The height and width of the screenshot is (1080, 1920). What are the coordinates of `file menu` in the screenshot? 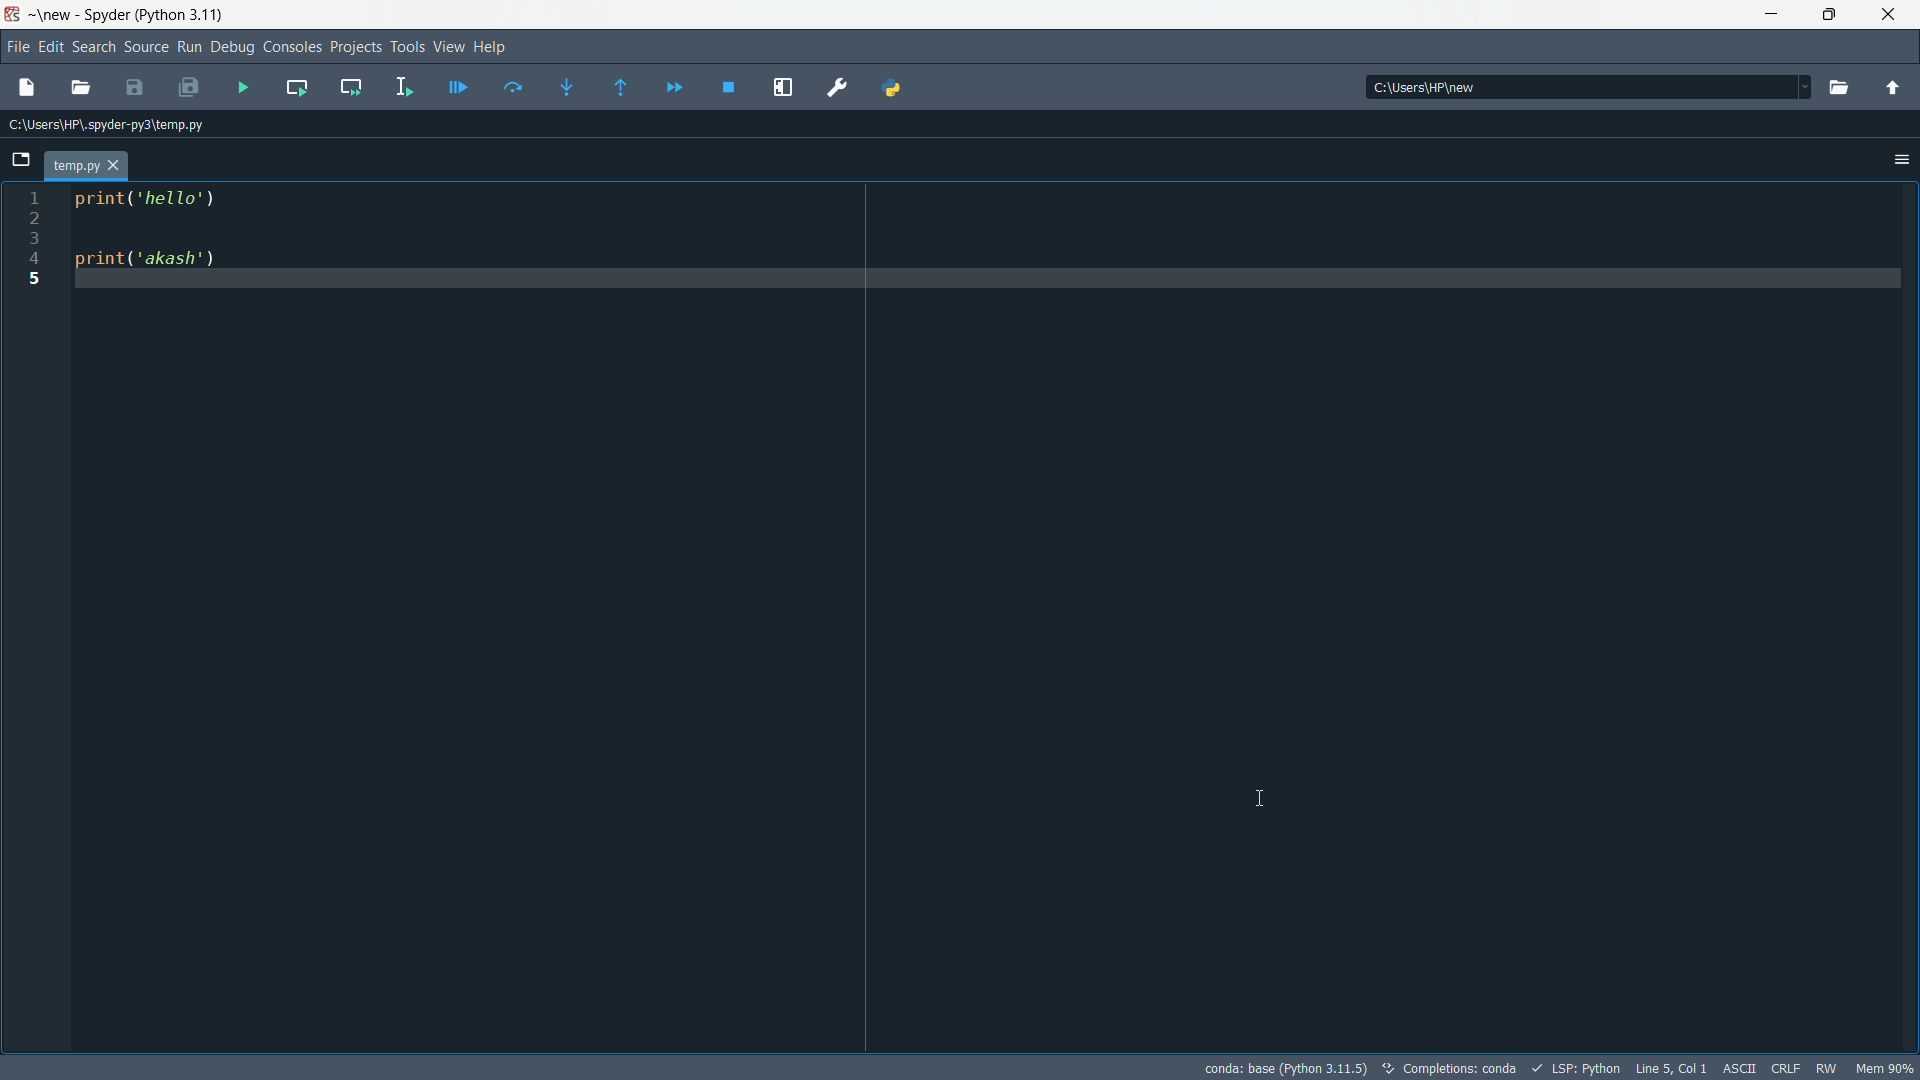 It's located at (17, 47).